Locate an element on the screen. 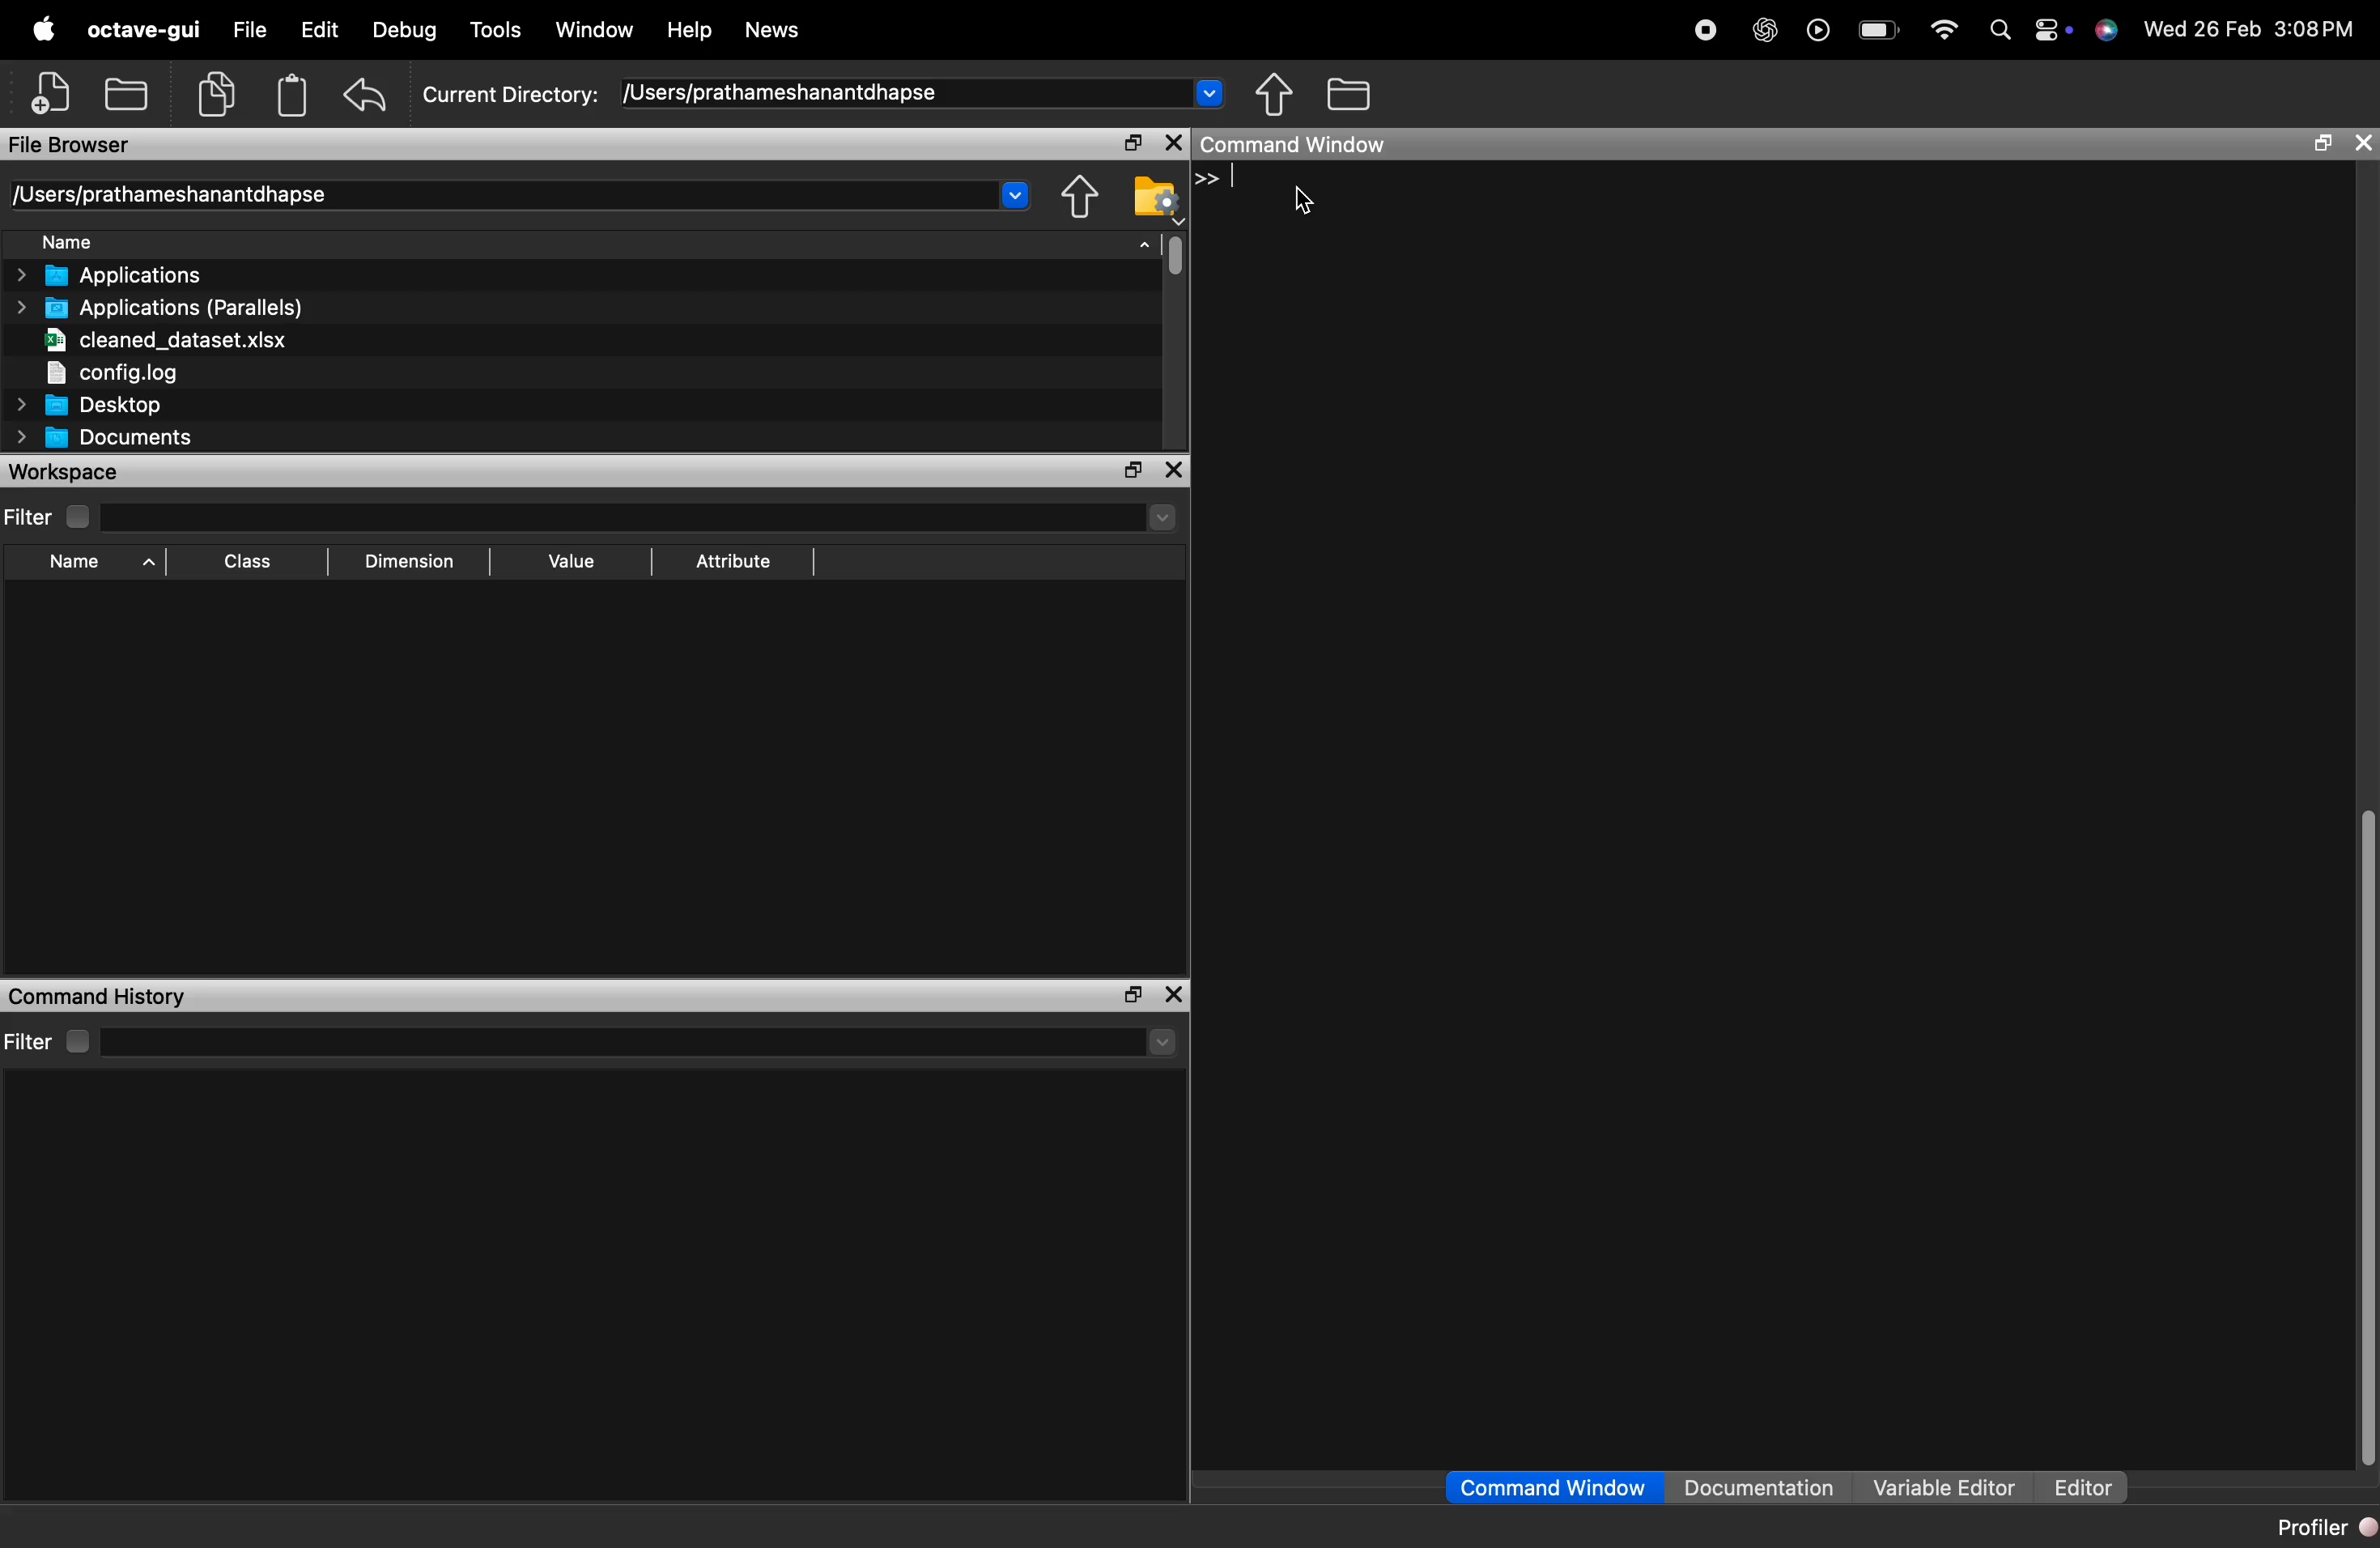 This screenshot has height=1548, width=2380. >> is located at coordinates (1216, 179).